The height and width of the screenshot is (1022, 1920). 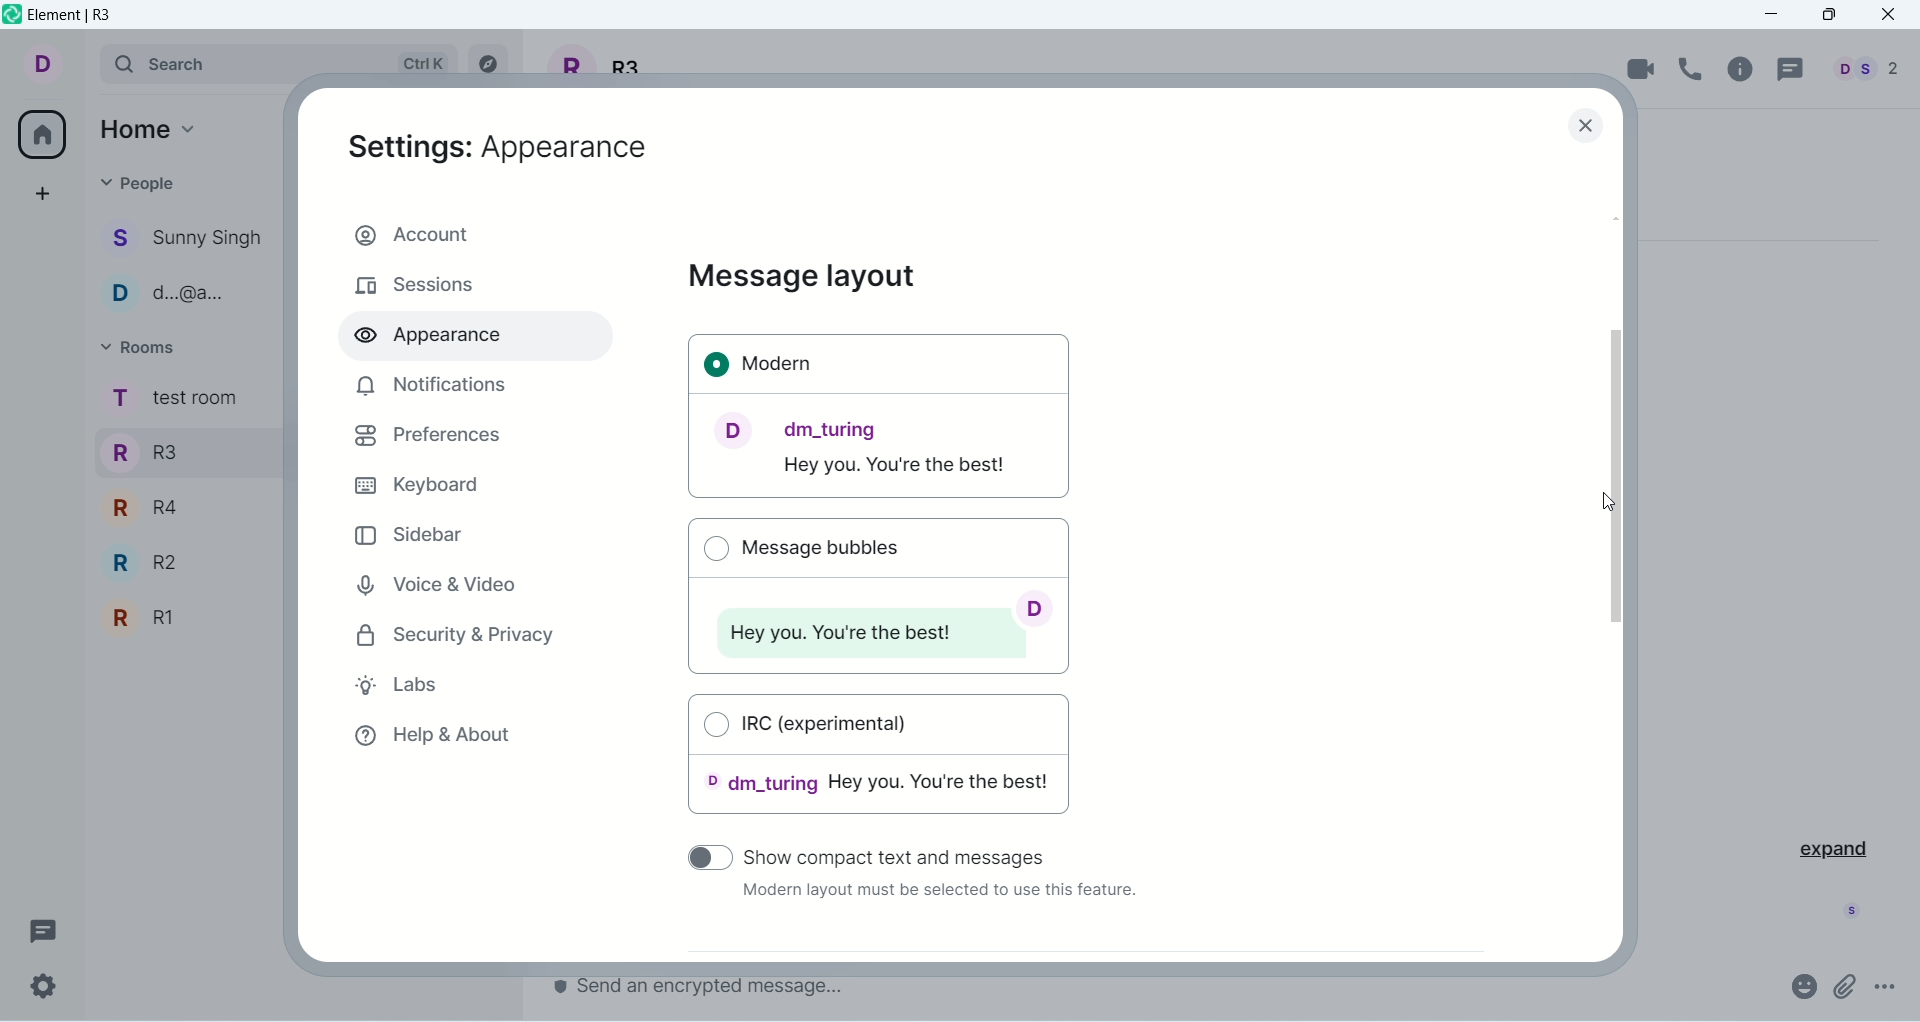 I want to click on modern, so click(x=880, y=418).